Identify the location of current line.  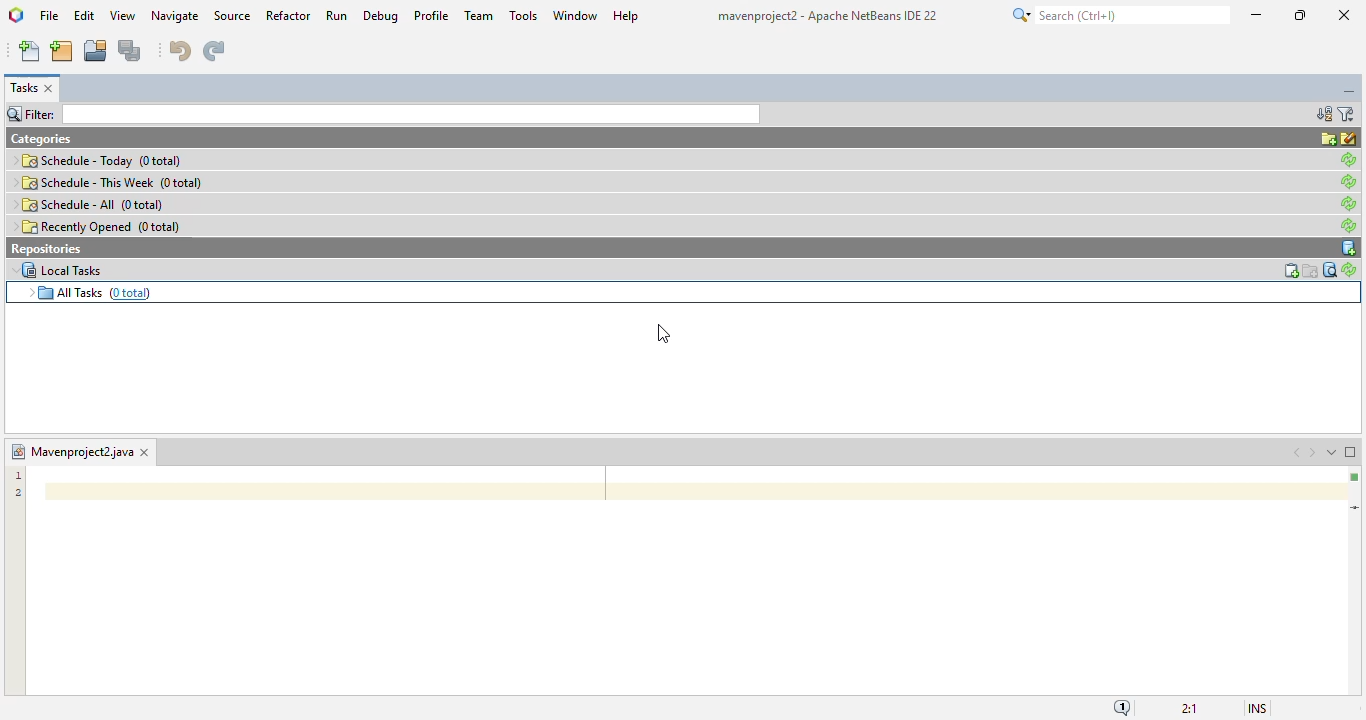
(1355, 508).